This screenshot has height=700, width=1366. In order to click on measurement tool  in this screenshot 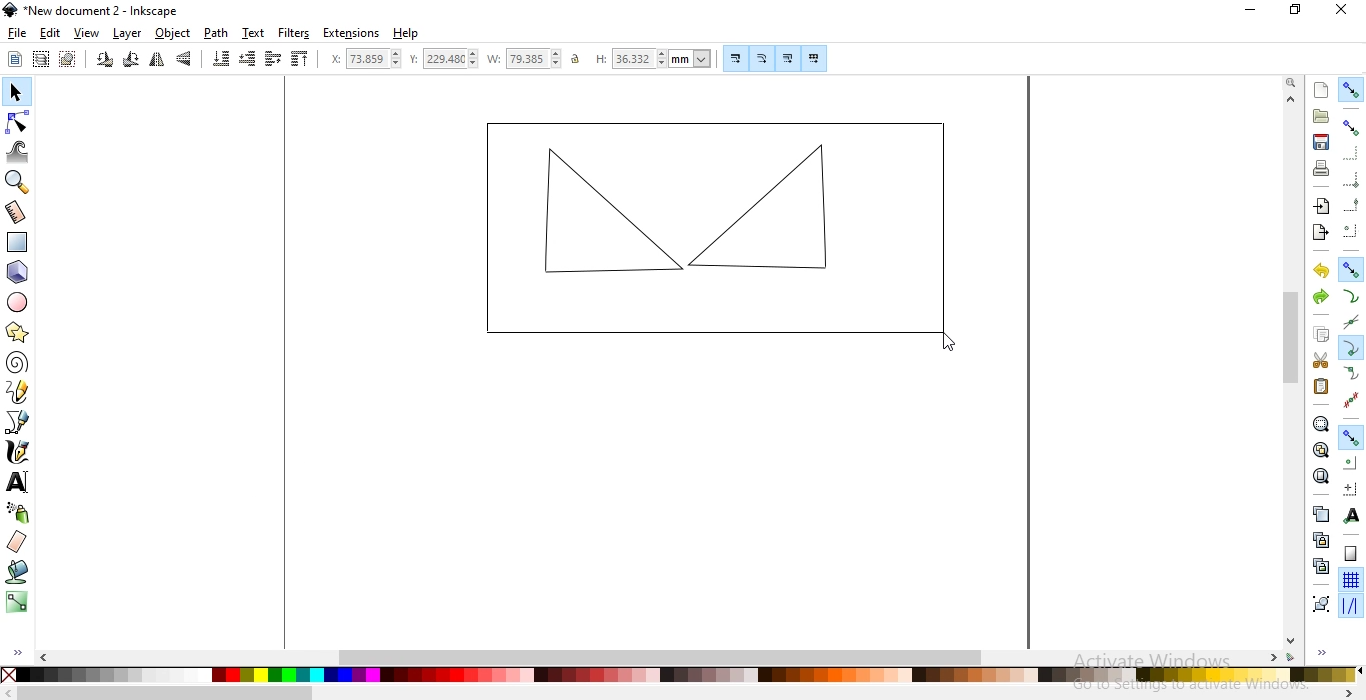, I will do `click(16, 212)`.